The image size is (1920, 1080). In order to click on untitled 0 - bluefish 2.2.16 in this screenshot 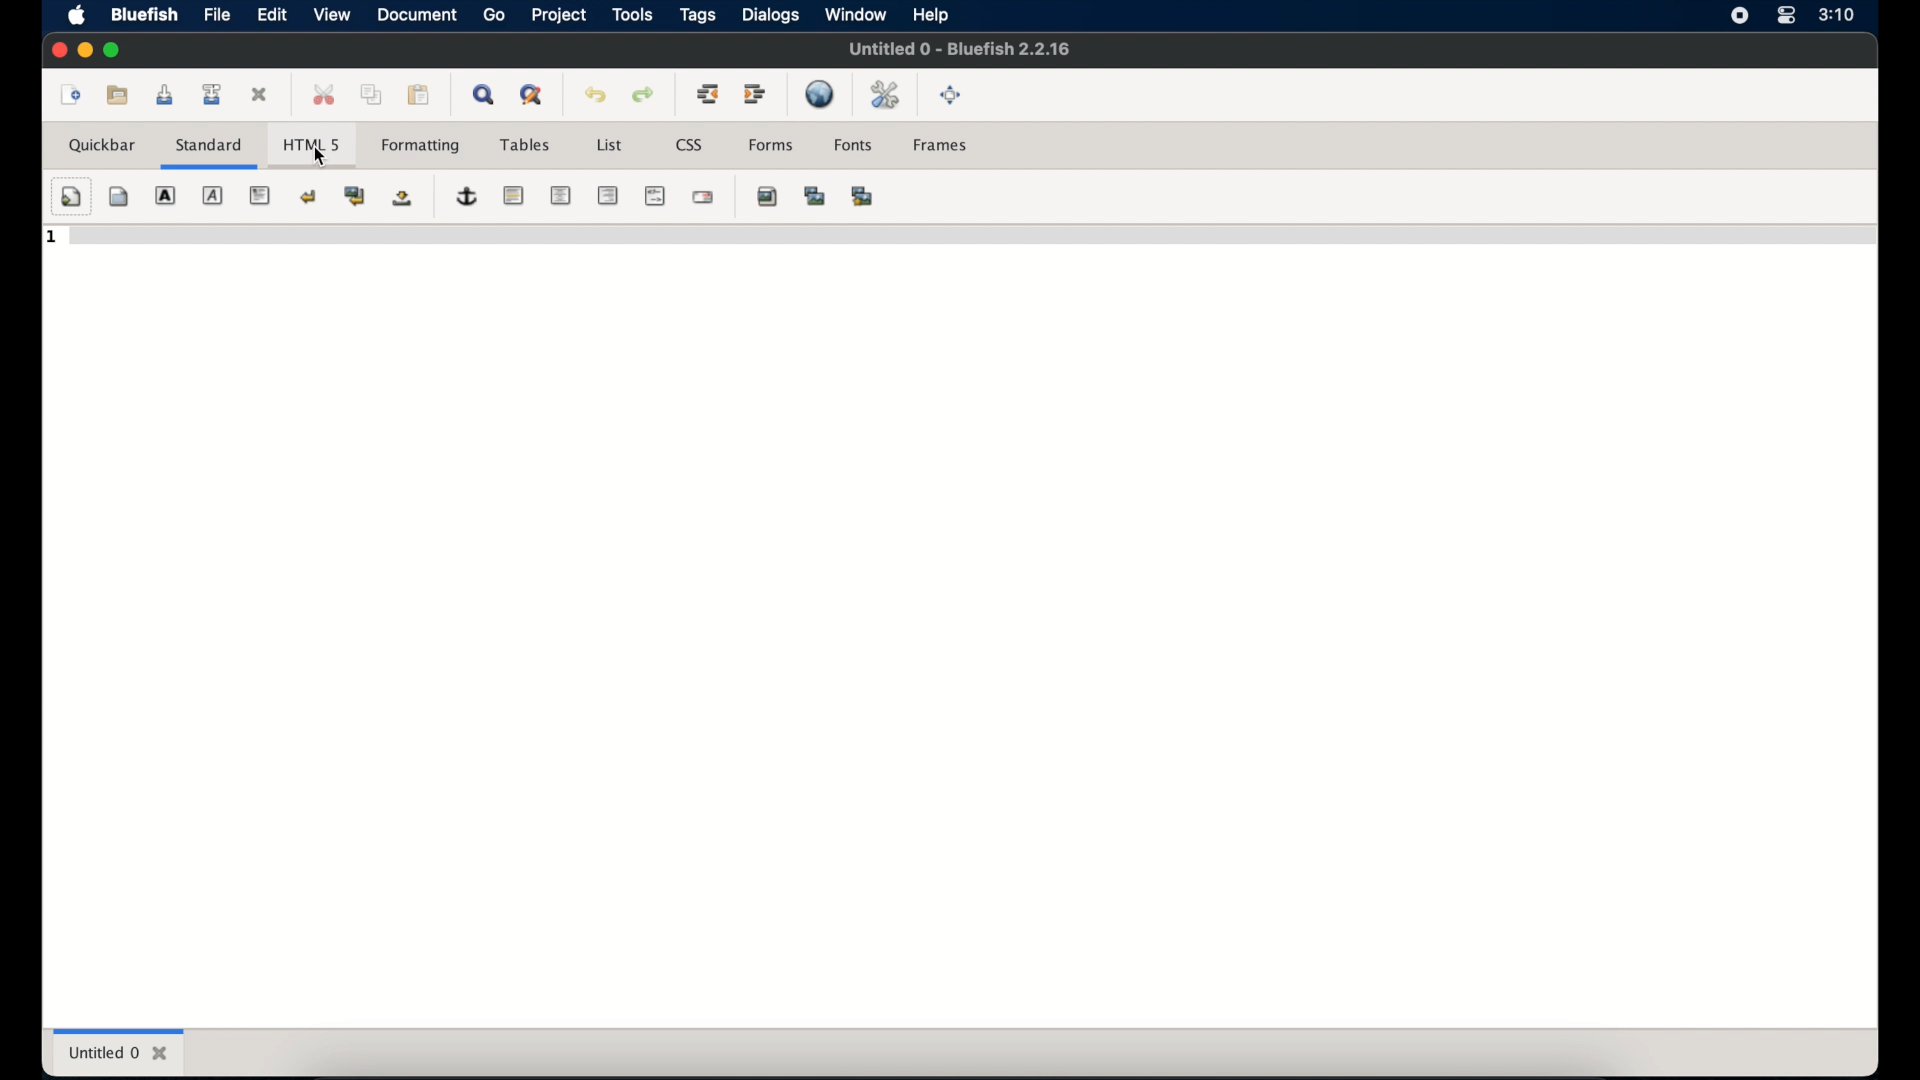, I will do `click(959, 47)`.